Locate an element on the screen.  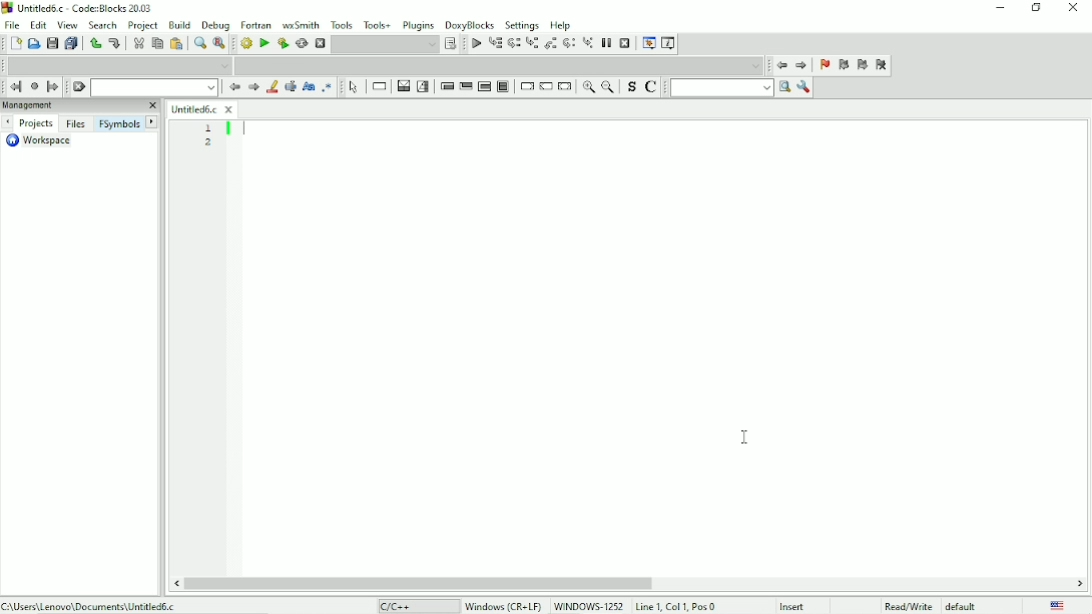
Edit is located at coordinates (39, 25).